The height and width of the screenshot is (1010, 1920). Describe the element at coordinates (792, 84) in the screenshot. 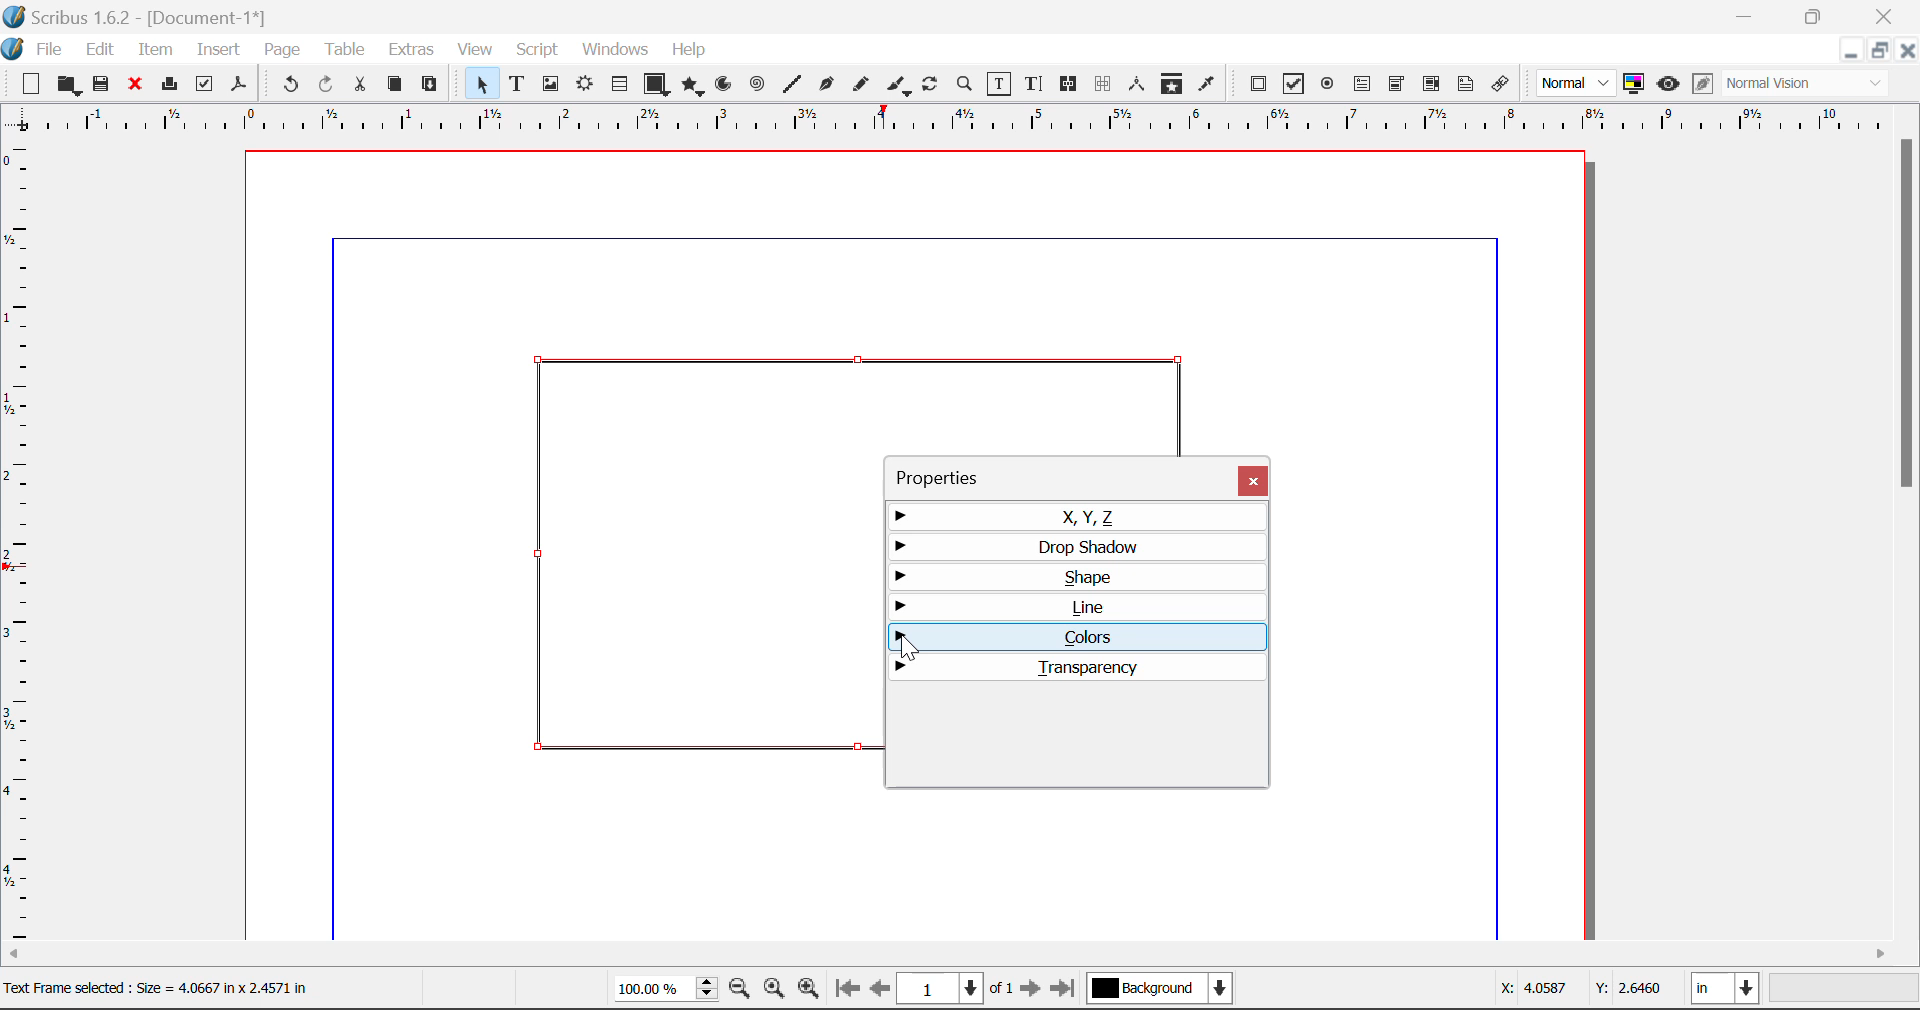

I see `Line` at that location.